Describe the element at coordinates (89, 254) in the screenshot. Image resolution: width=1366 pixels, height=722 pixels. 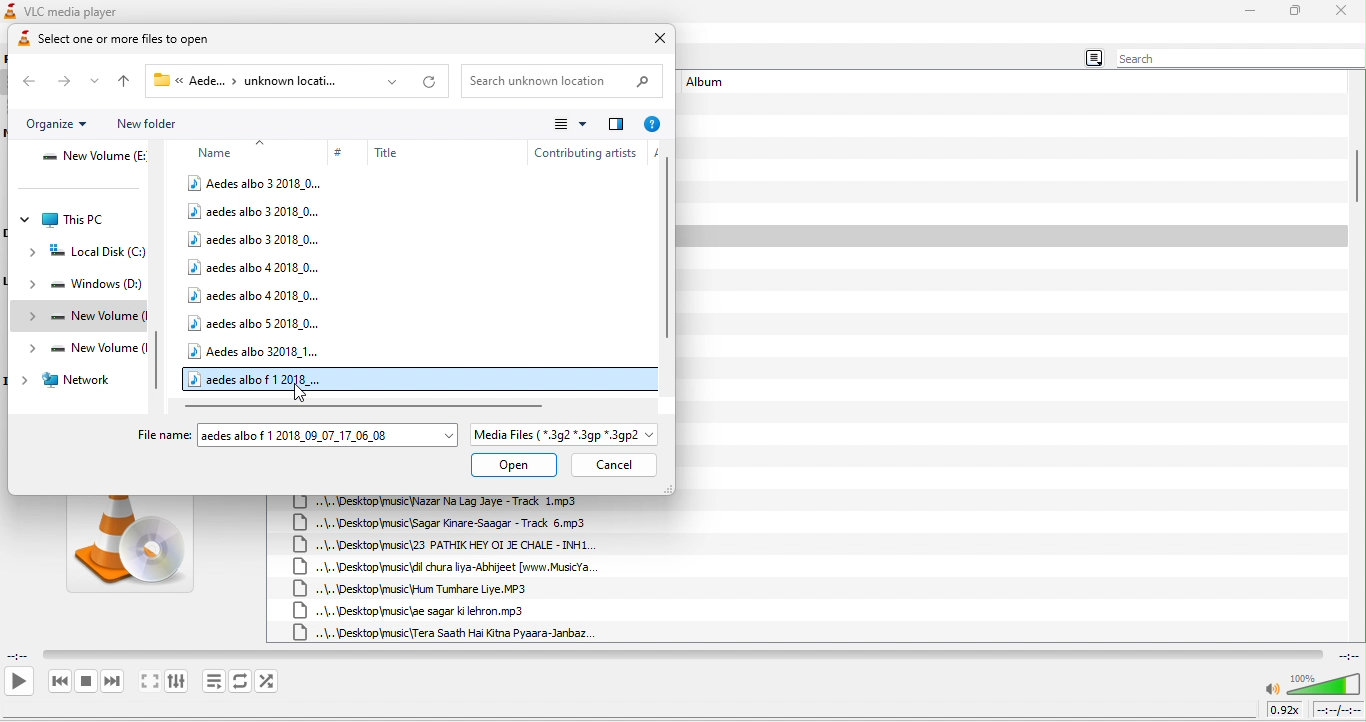
I see `local disk (C:)` at that location.